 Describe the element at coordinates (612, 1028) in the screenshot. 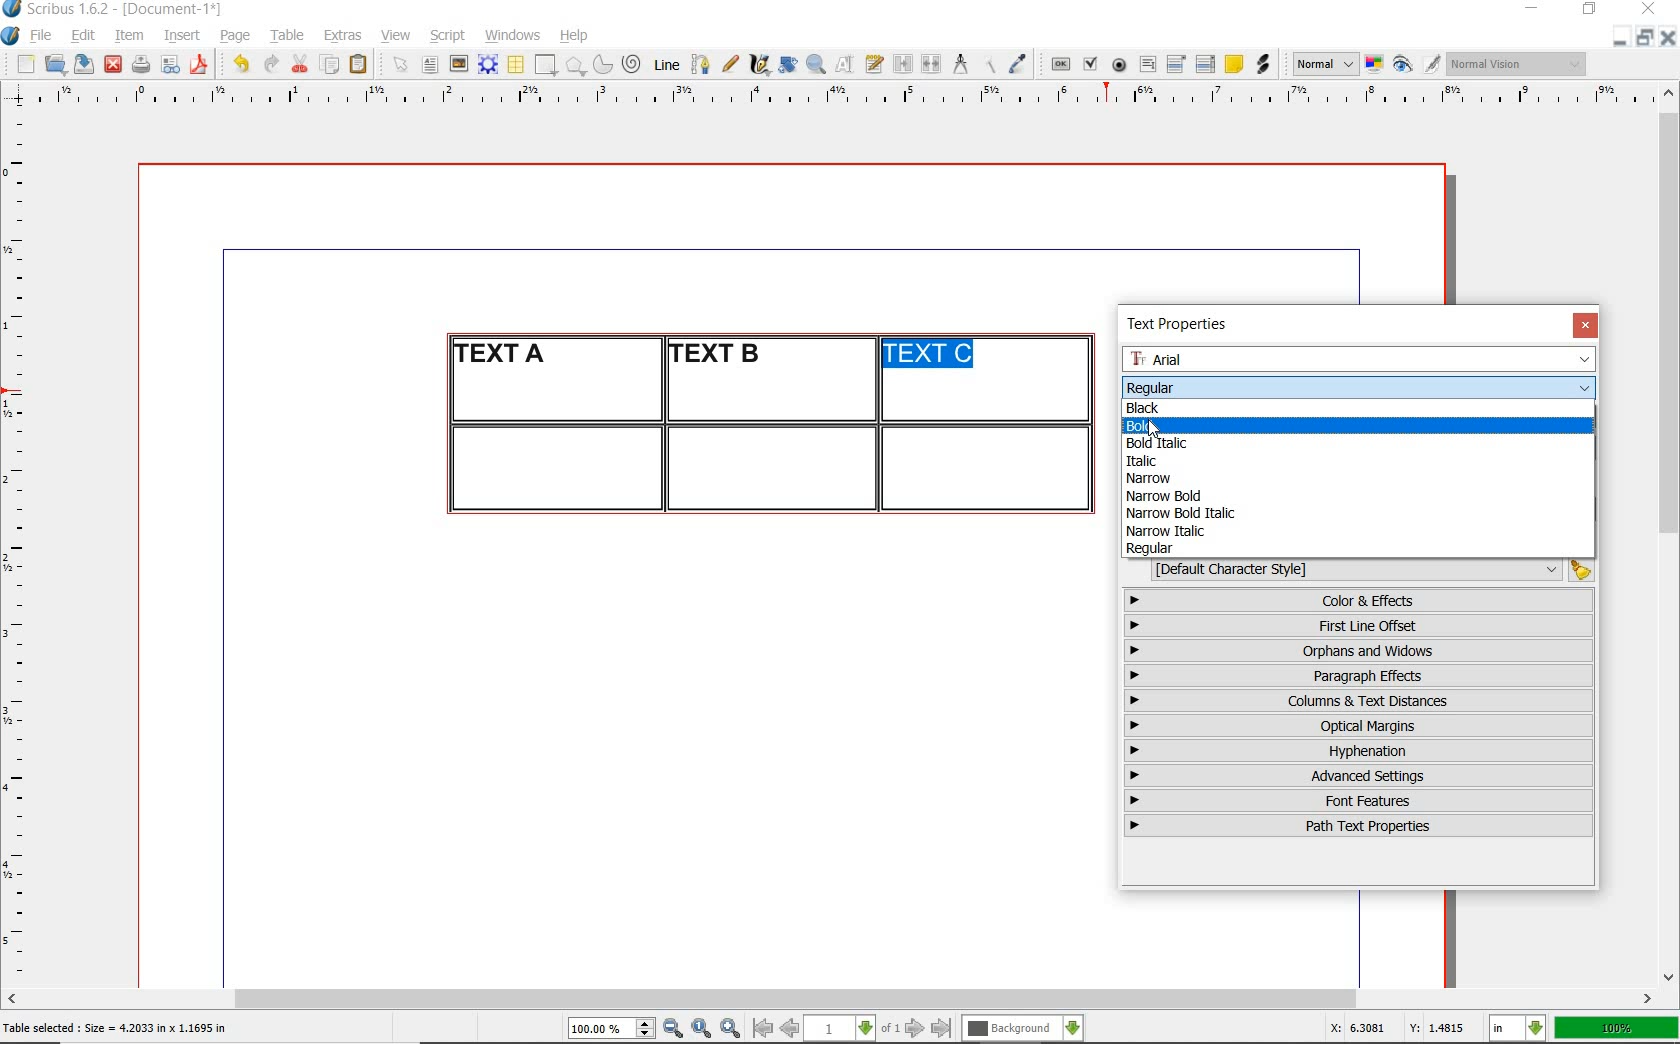

I see `select current zoom level` at that location.